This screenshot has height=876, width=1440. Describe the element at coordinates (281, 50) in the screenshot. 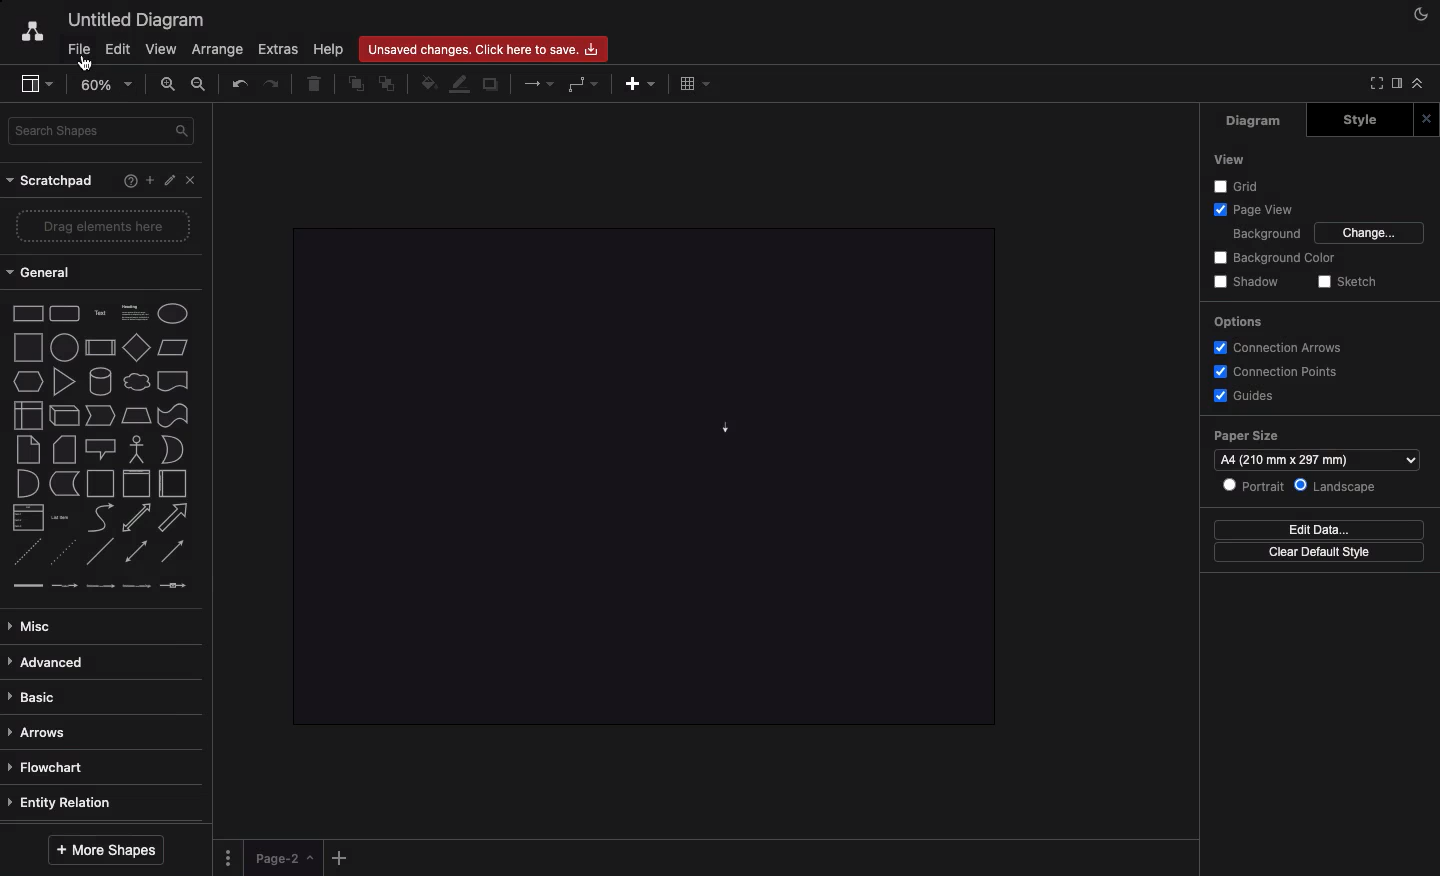

I see `Extras` at that location.